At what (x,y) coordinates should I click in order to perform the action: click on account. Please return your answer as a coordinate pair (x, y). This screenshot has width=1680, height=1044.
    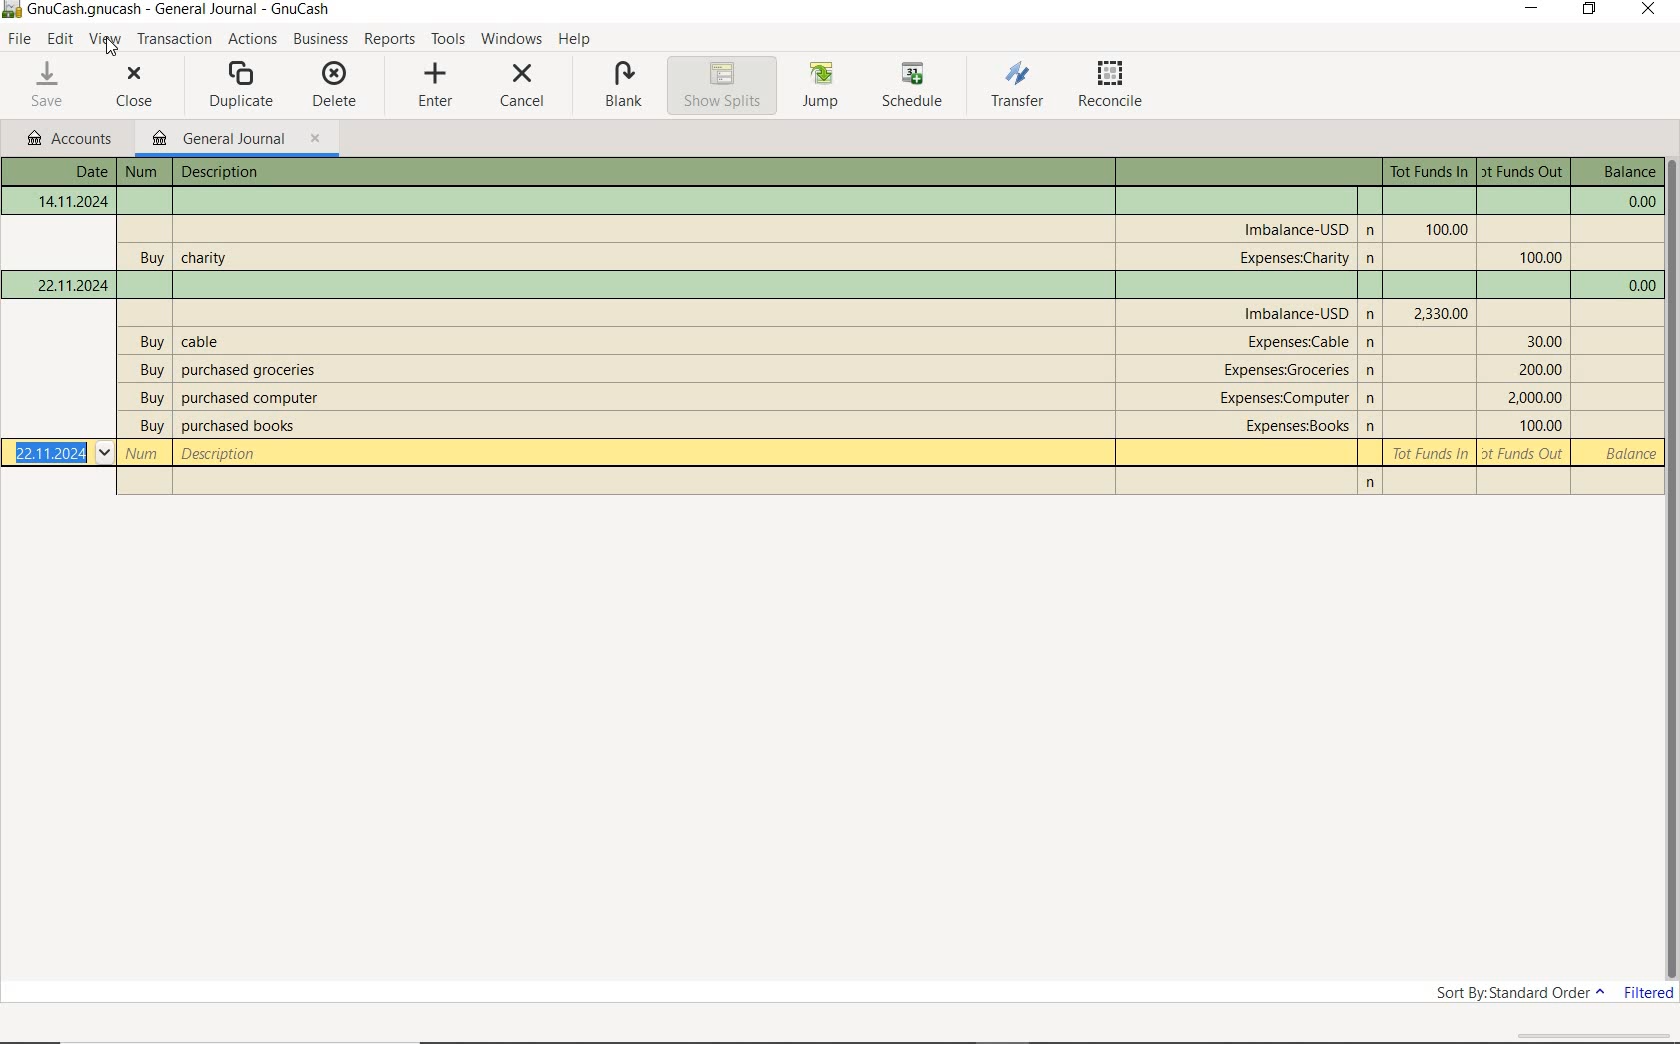
    Looking at the image, I should click on (1294, 258).